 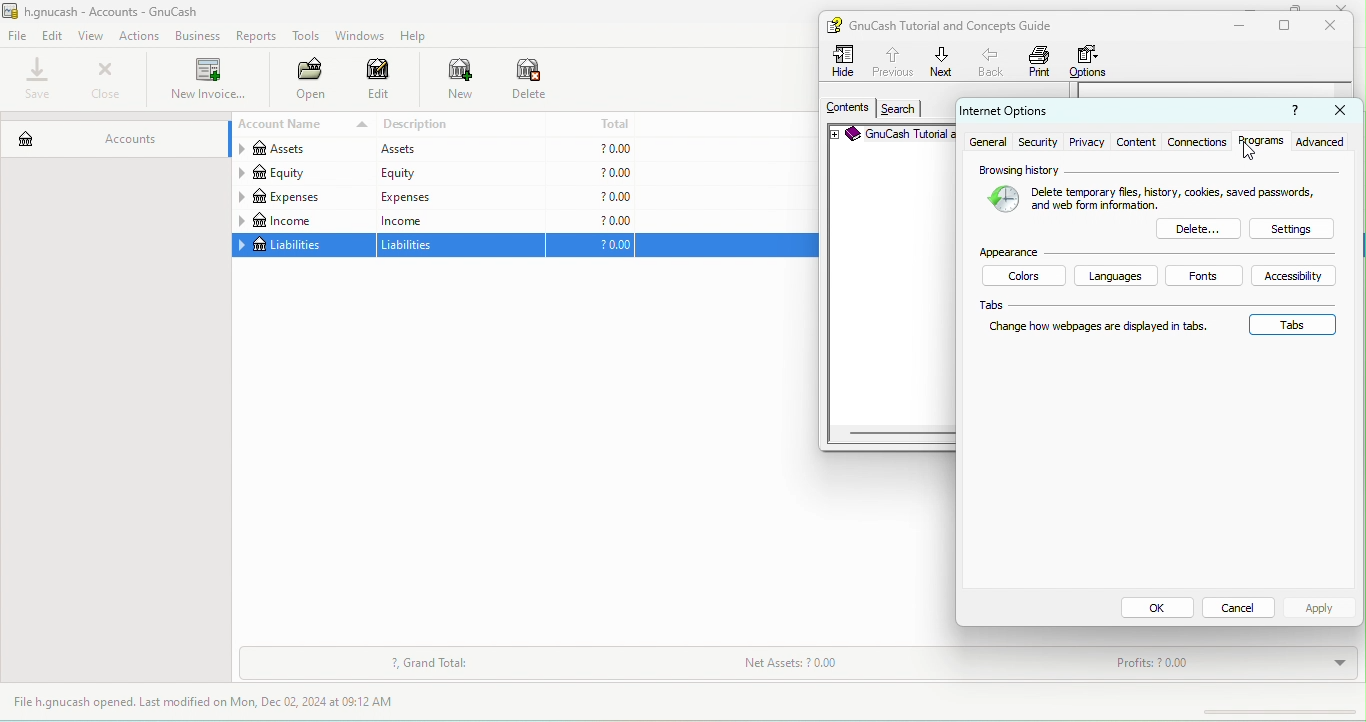 What do you see at coordinates (1088, 141) in the screenshot?
I see `privacy` at bounding box center [1088, 141].